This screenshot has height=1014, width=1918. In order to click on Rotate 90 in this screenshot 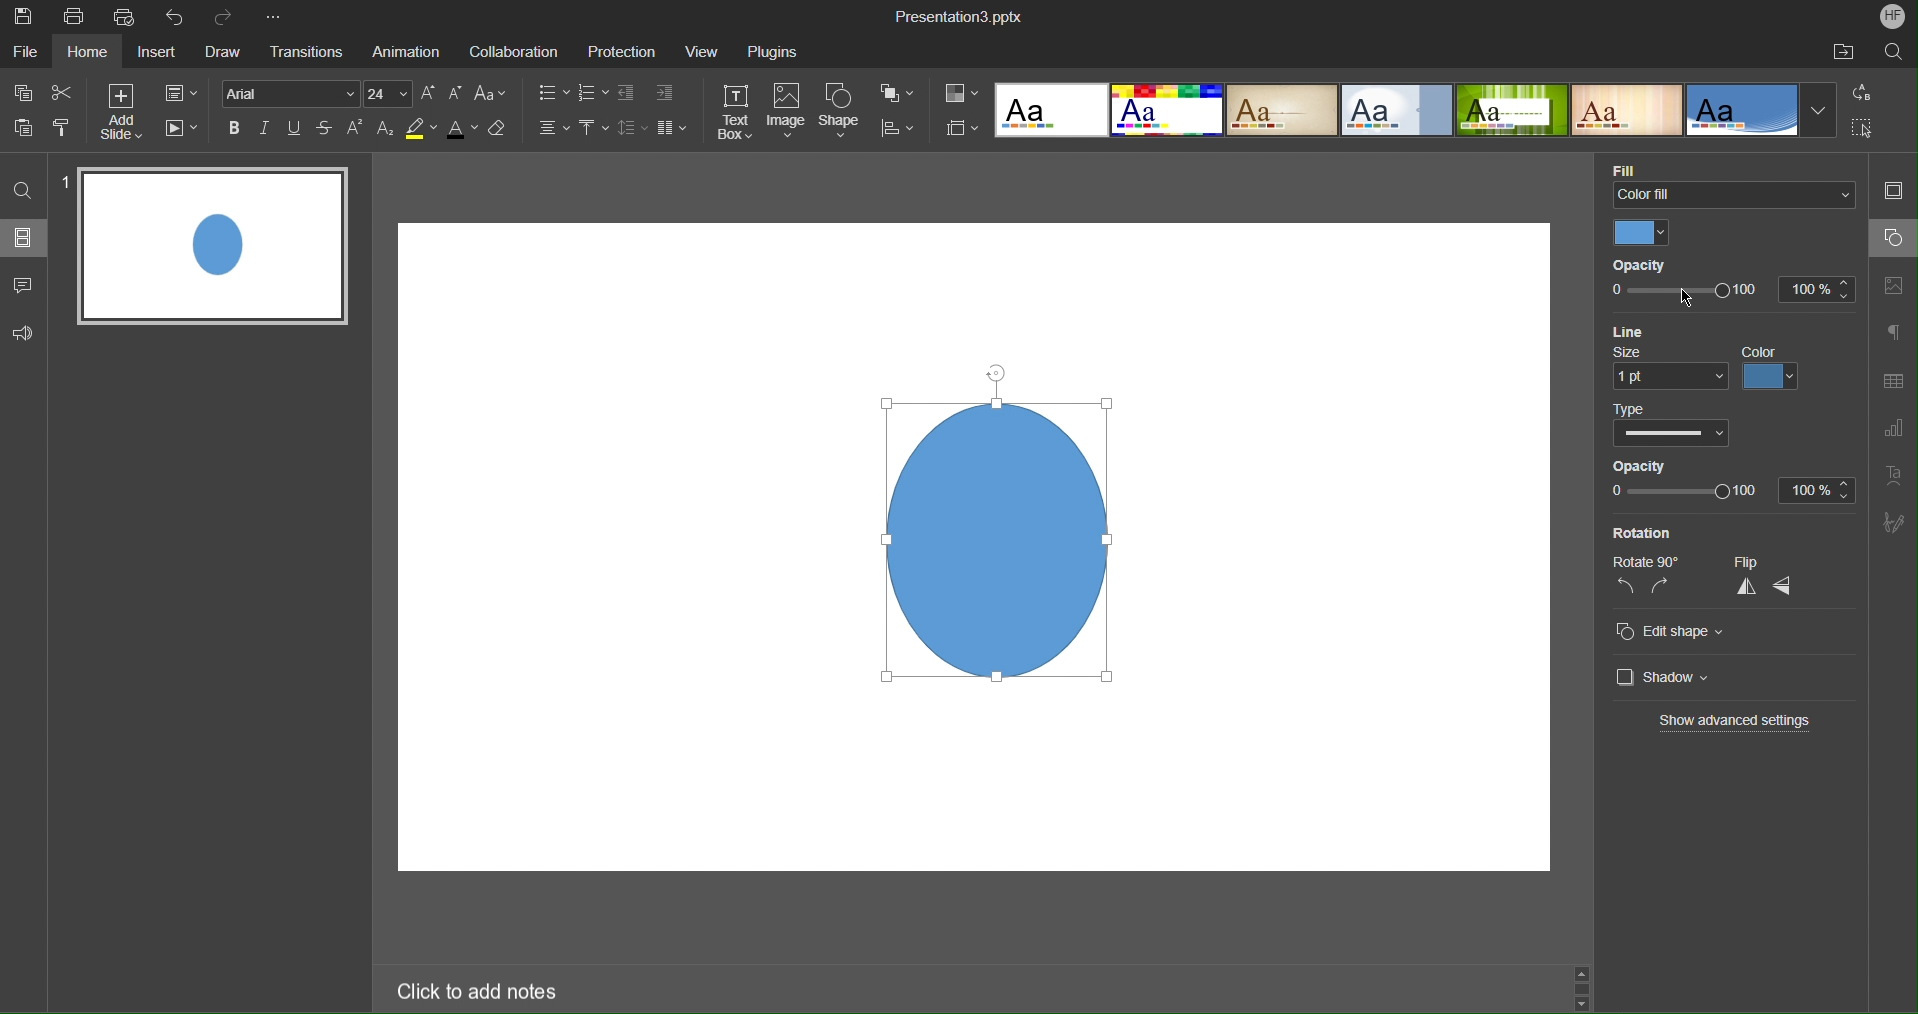, I will do `click(1649, 562)`.